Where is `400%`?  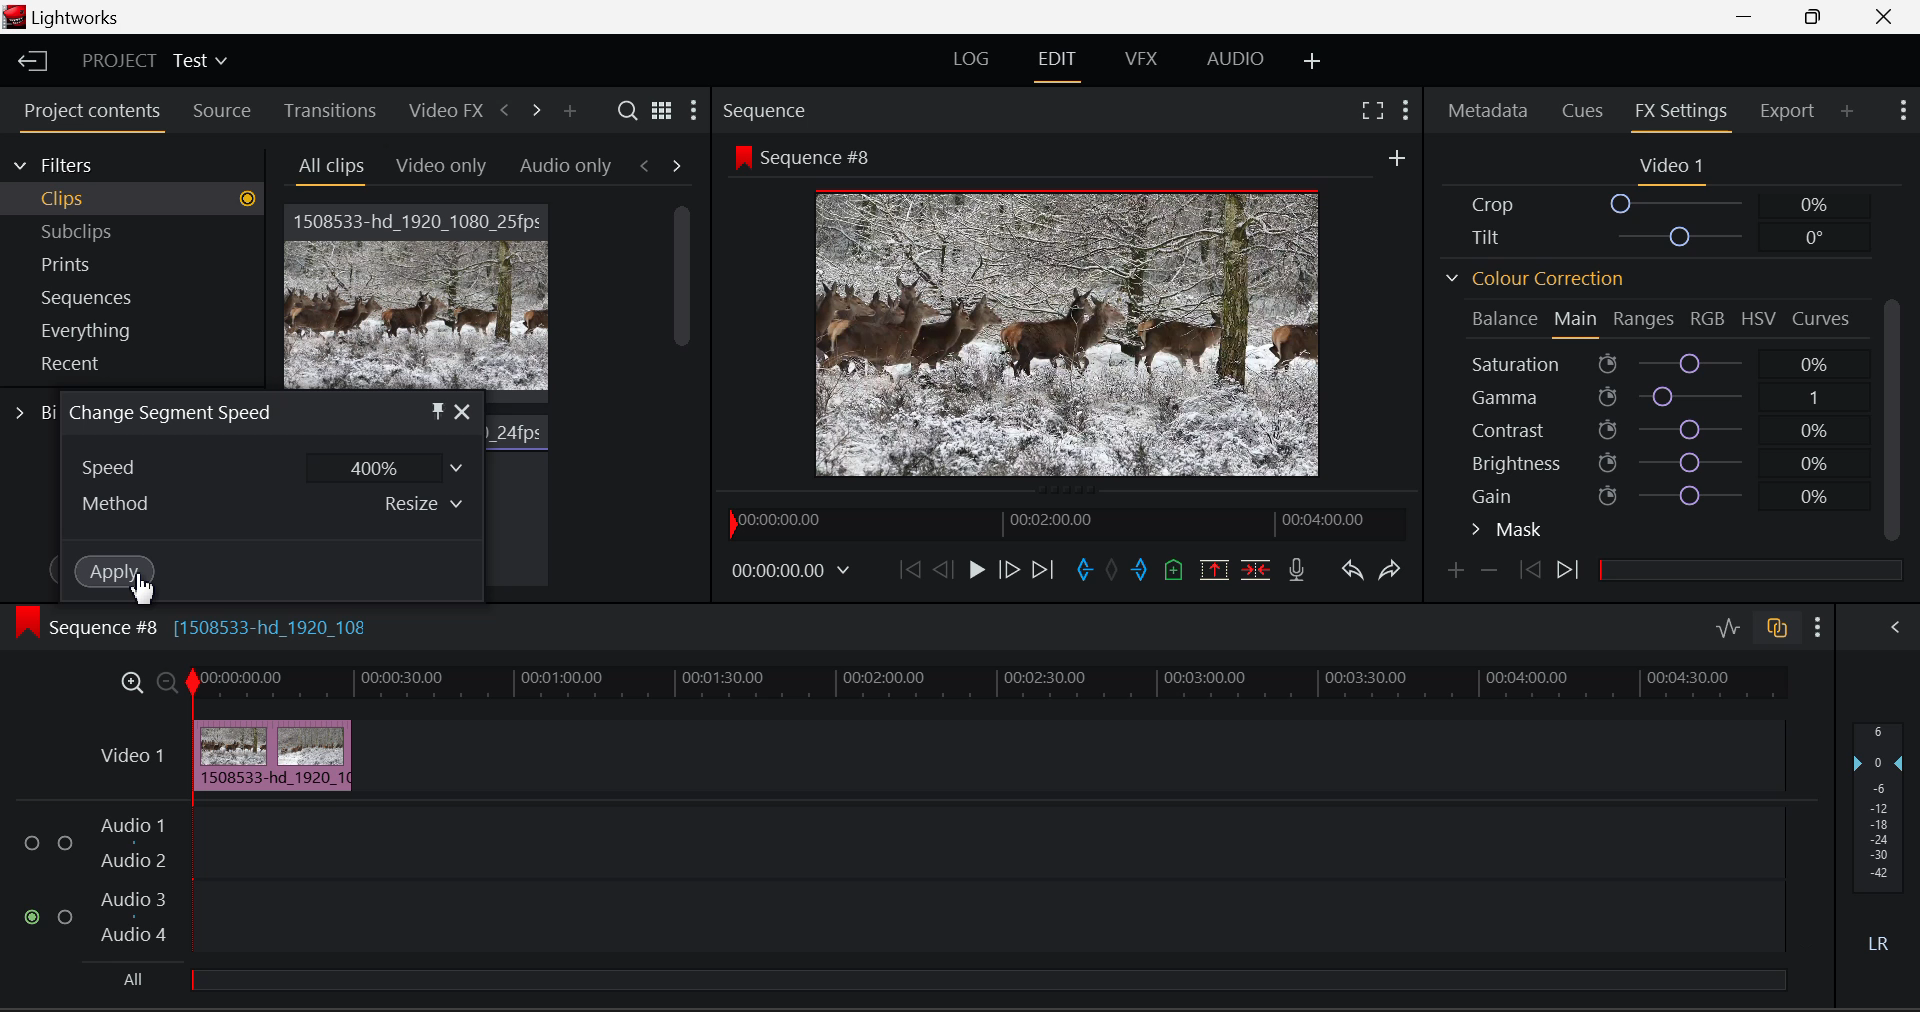 400% is located at coordinates (386, 466).